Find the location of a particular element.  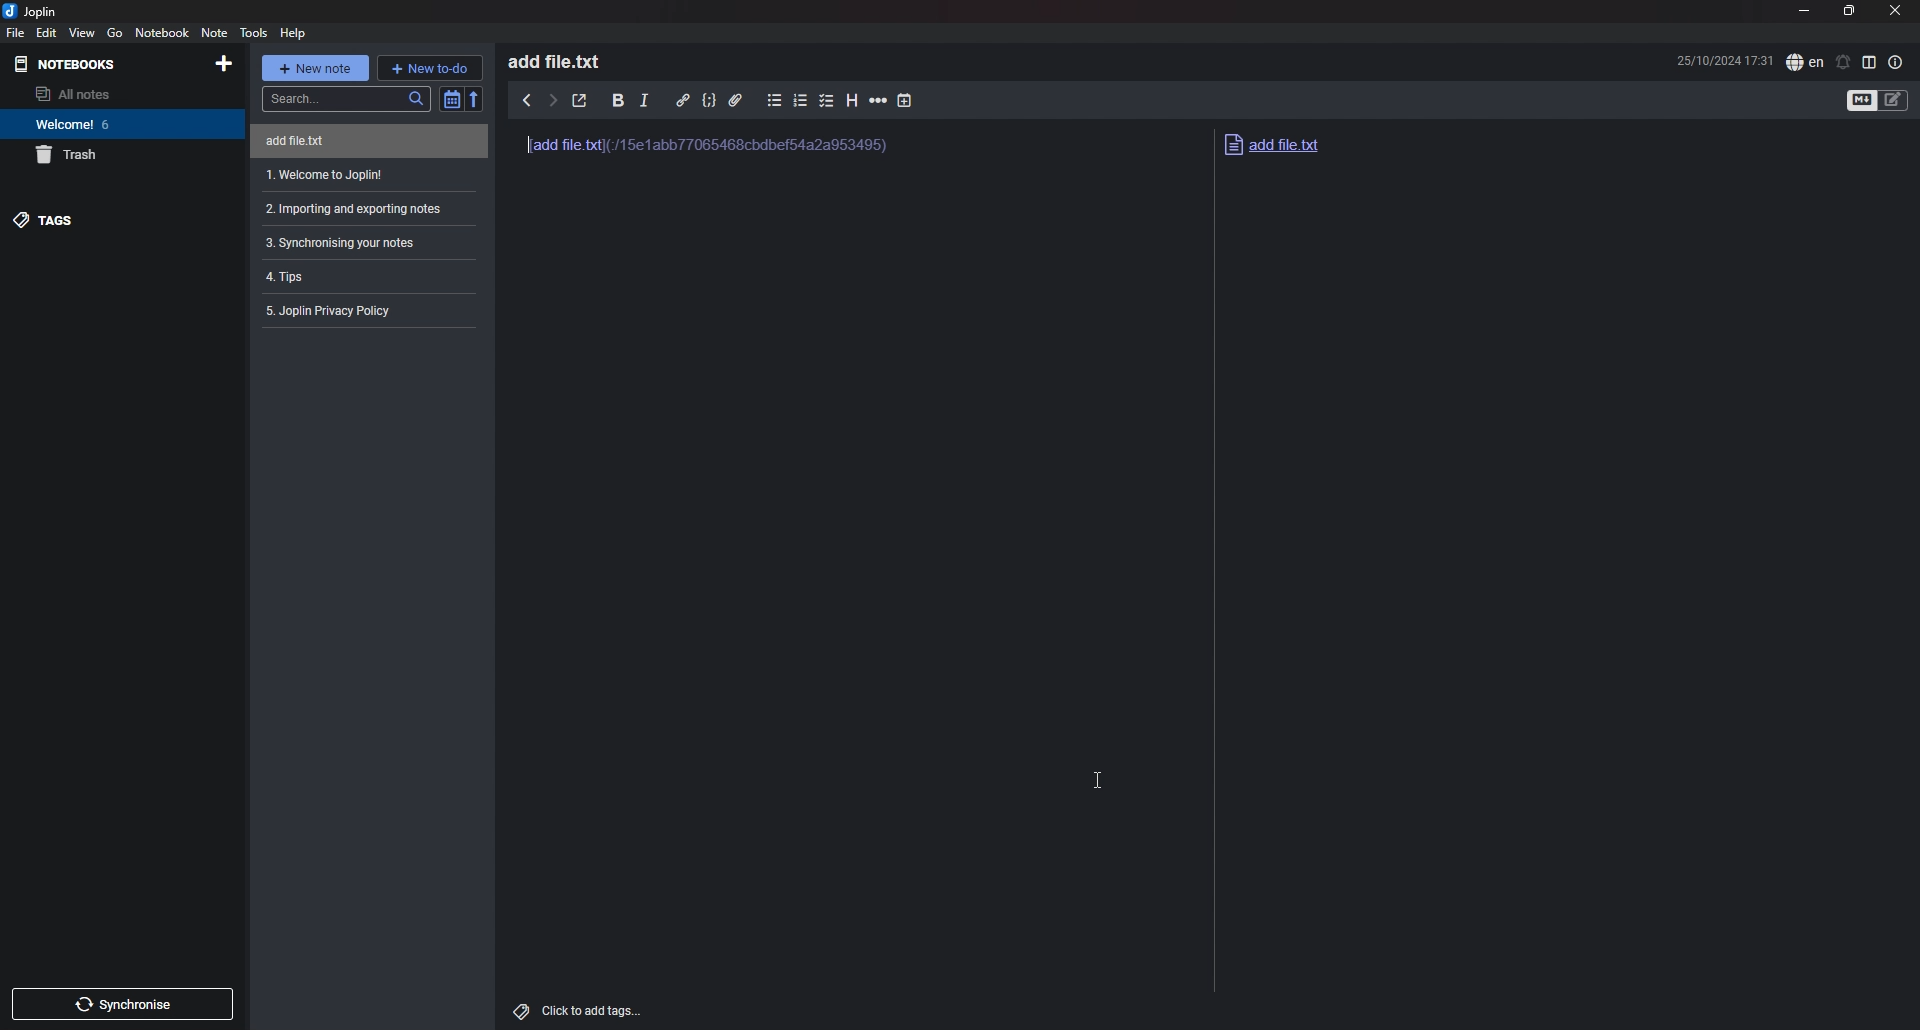

note properties is located at coordinates (1895, 64).